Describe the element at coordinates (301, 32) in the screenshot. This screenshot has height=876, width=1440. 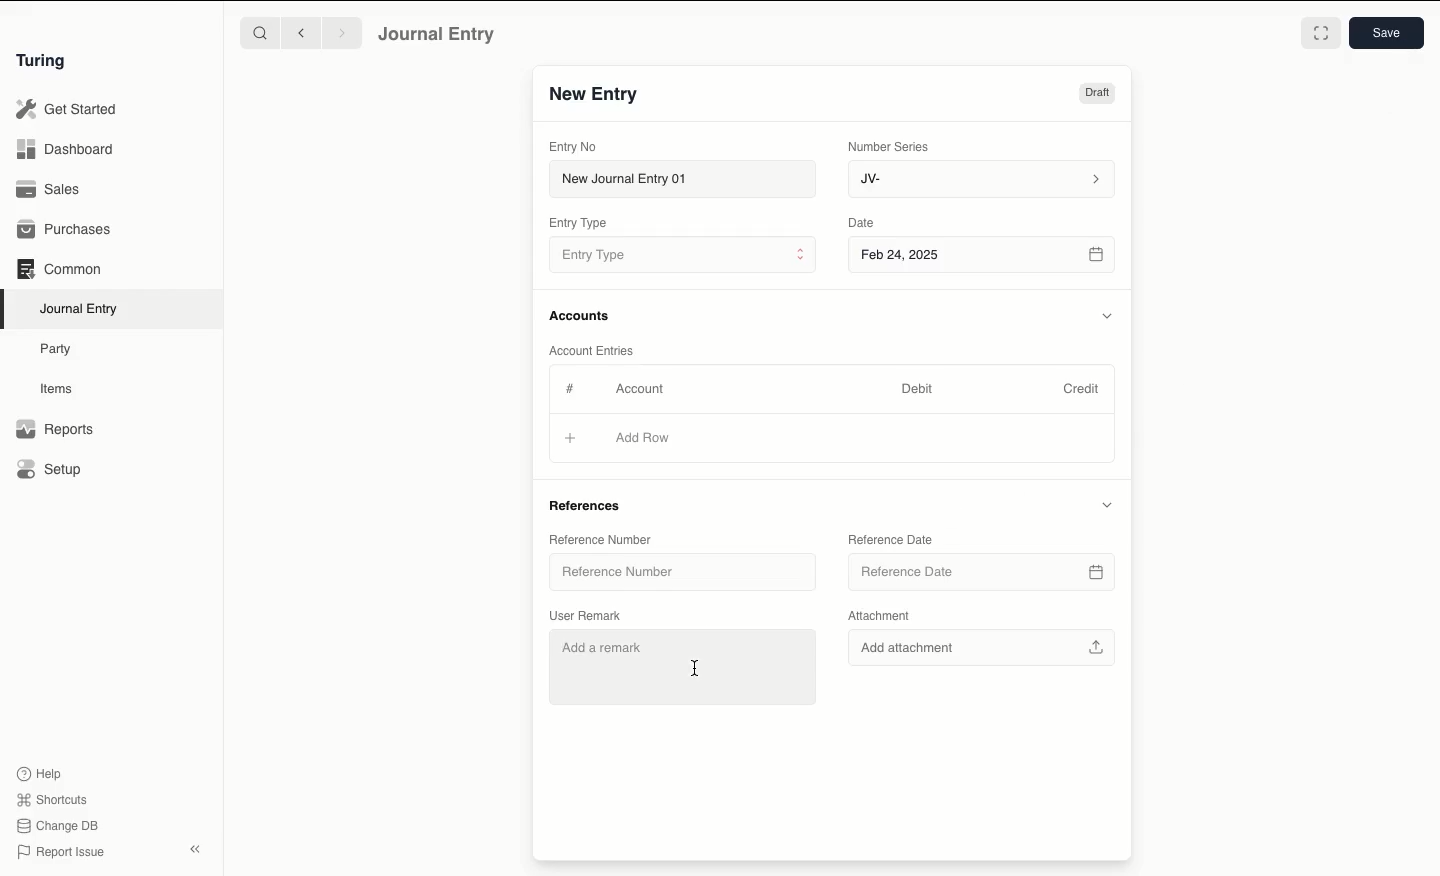
I see `Backward` at that location.